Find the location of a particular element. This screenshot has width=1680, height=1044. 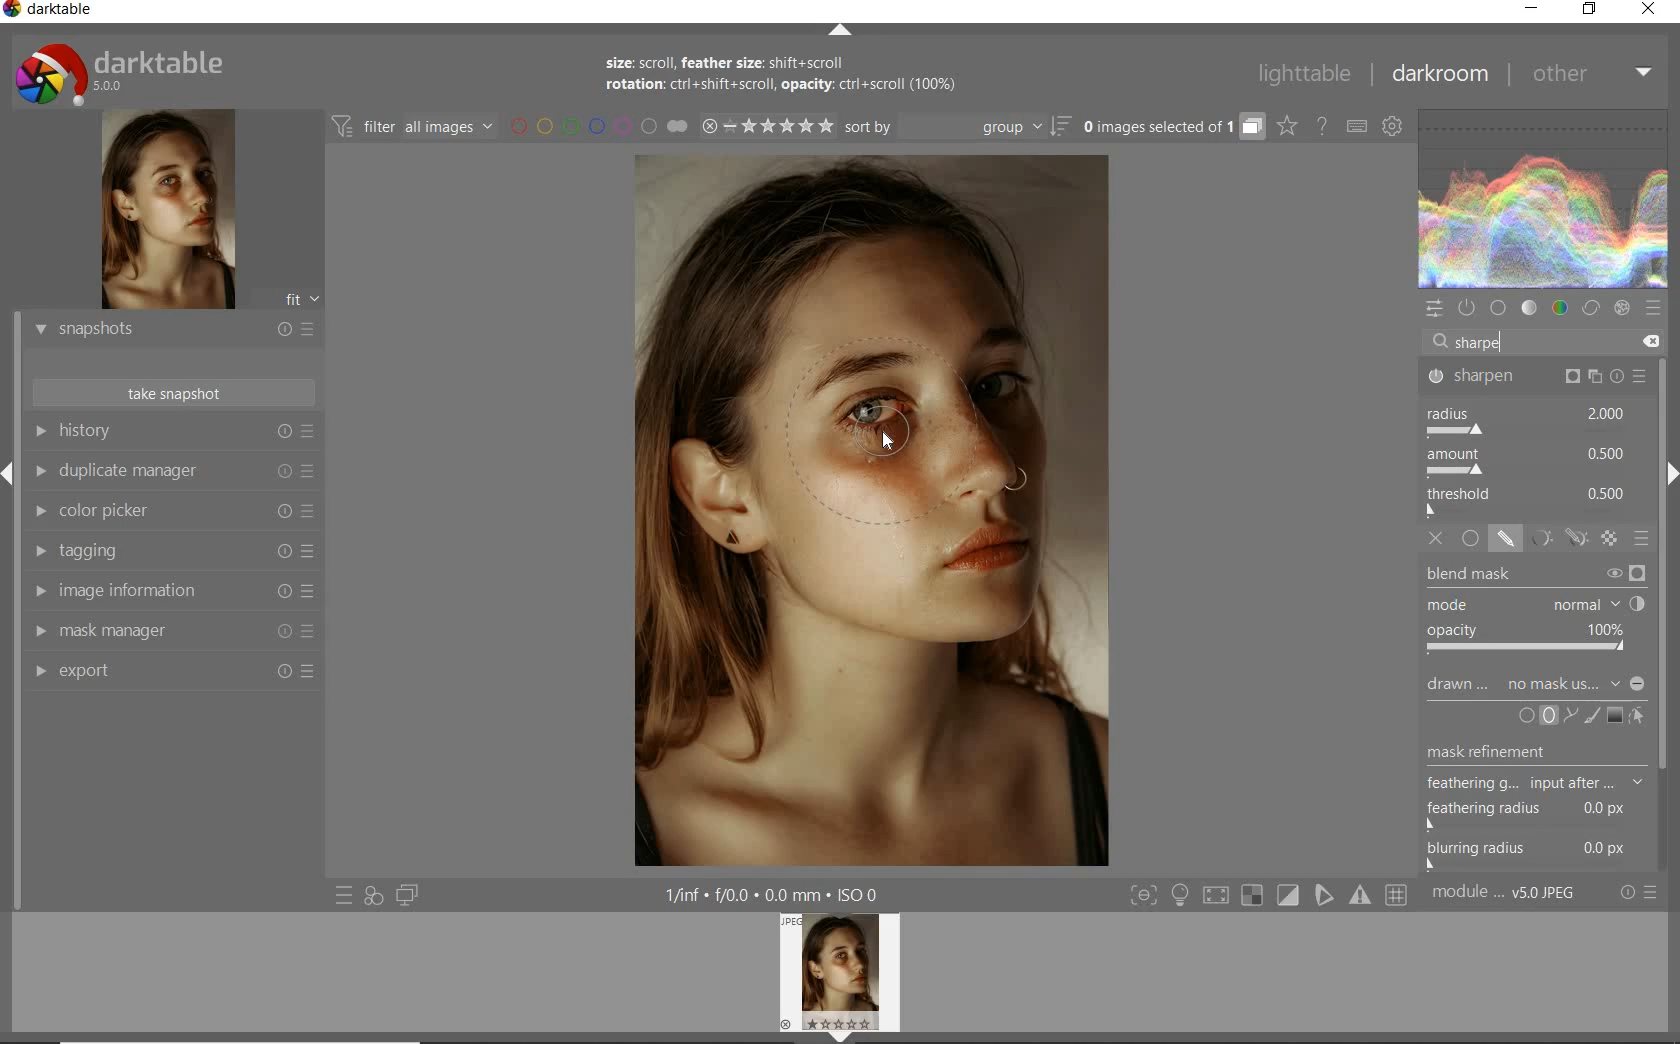

base is located at coordinates (1500, 309).